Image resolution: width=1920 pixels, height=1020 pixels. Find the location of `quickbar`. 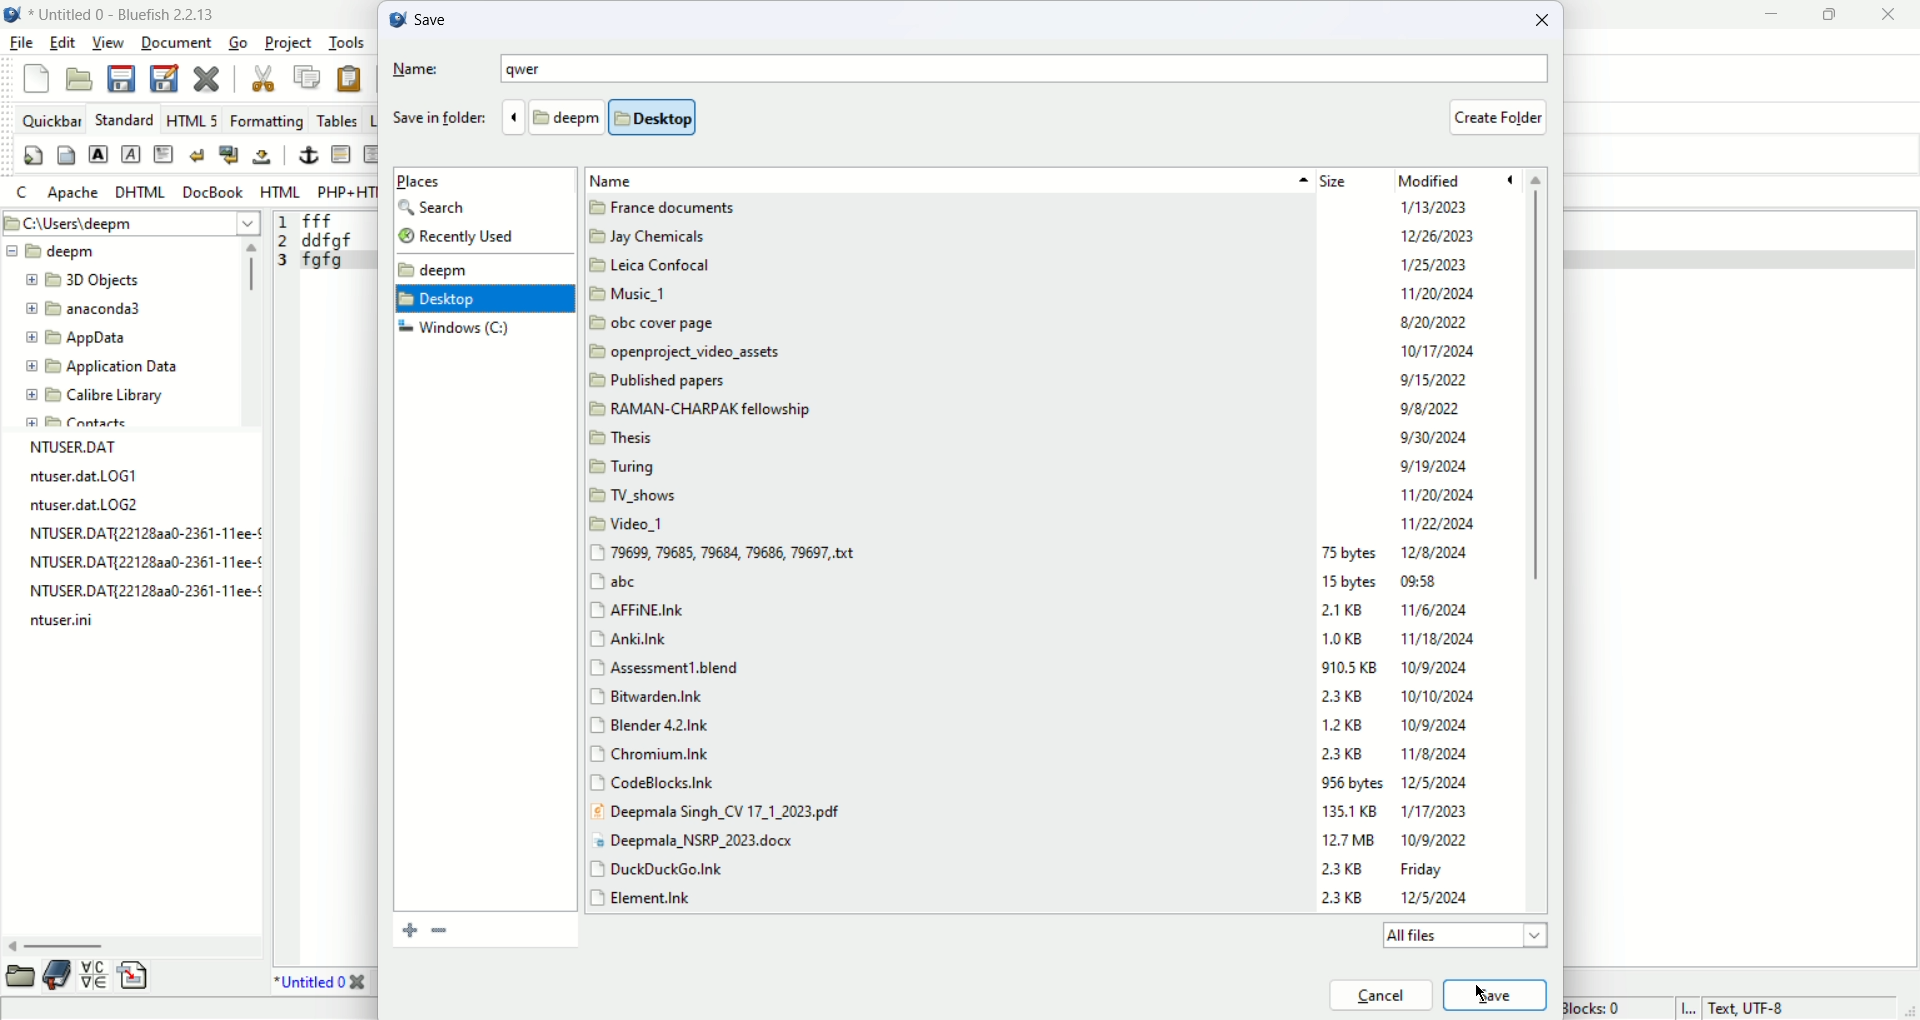

quickbar is located at coordinates (52, 120).